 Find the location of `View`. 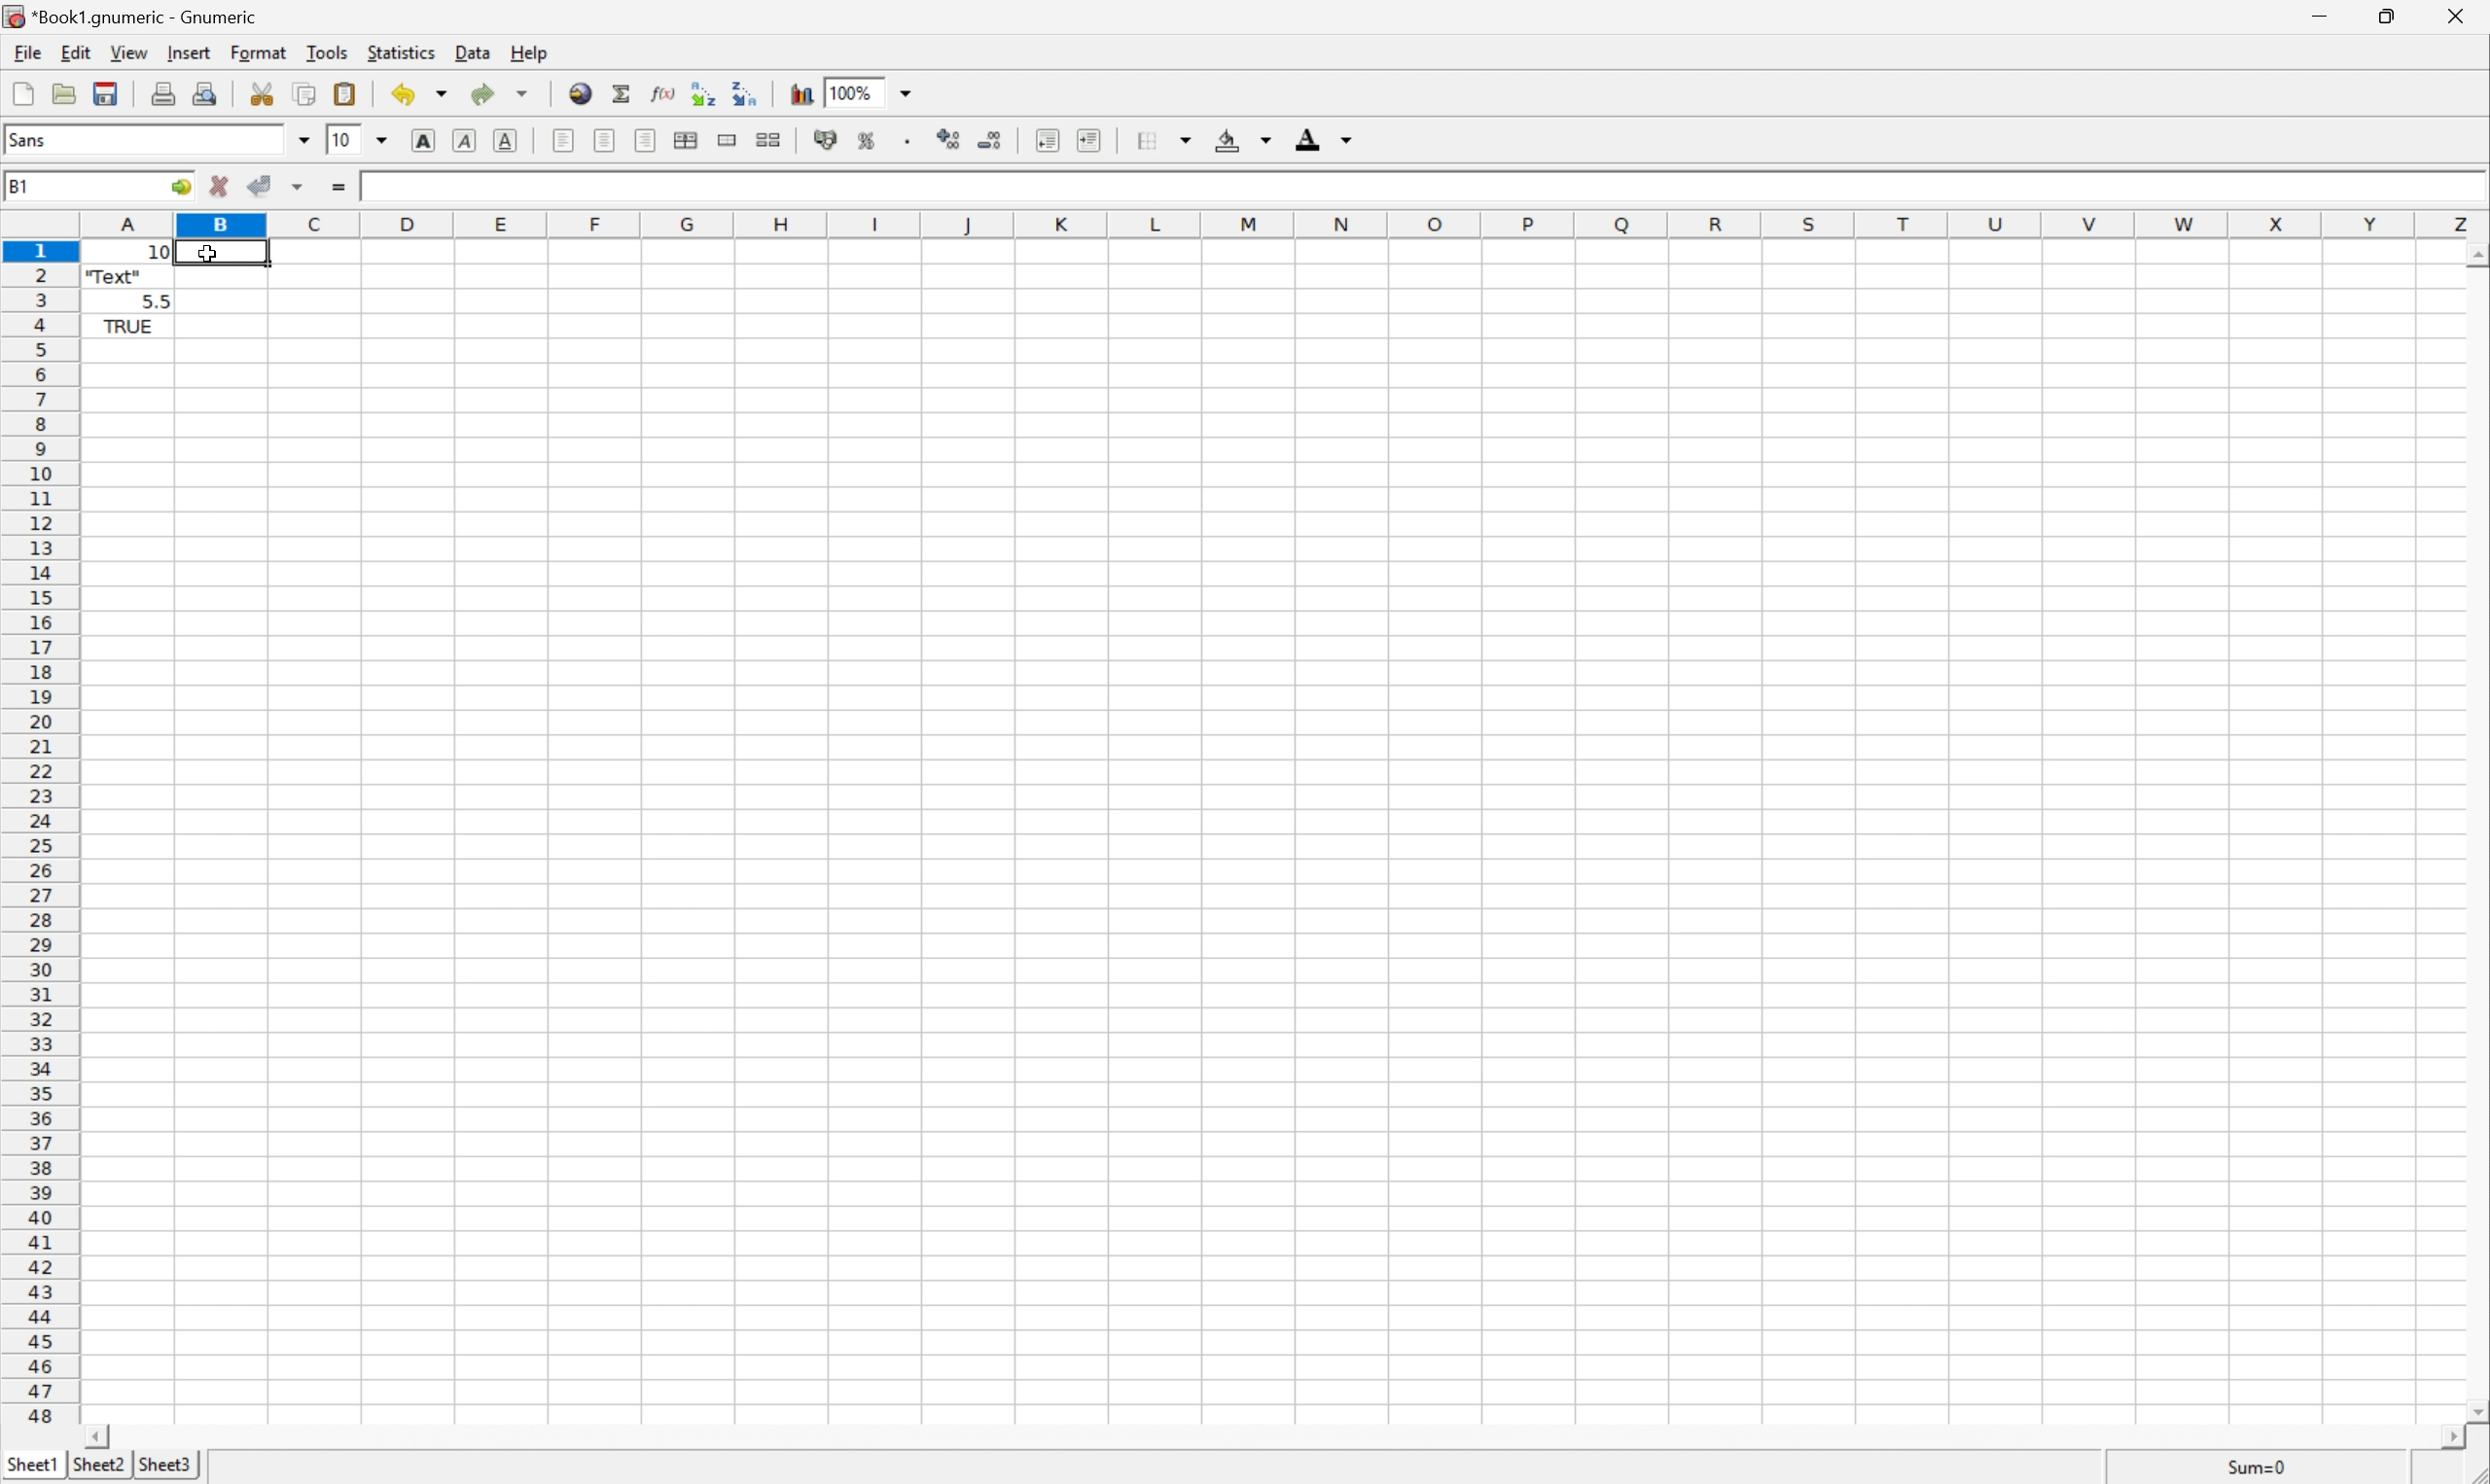

View is located at coordinates (129, 49).